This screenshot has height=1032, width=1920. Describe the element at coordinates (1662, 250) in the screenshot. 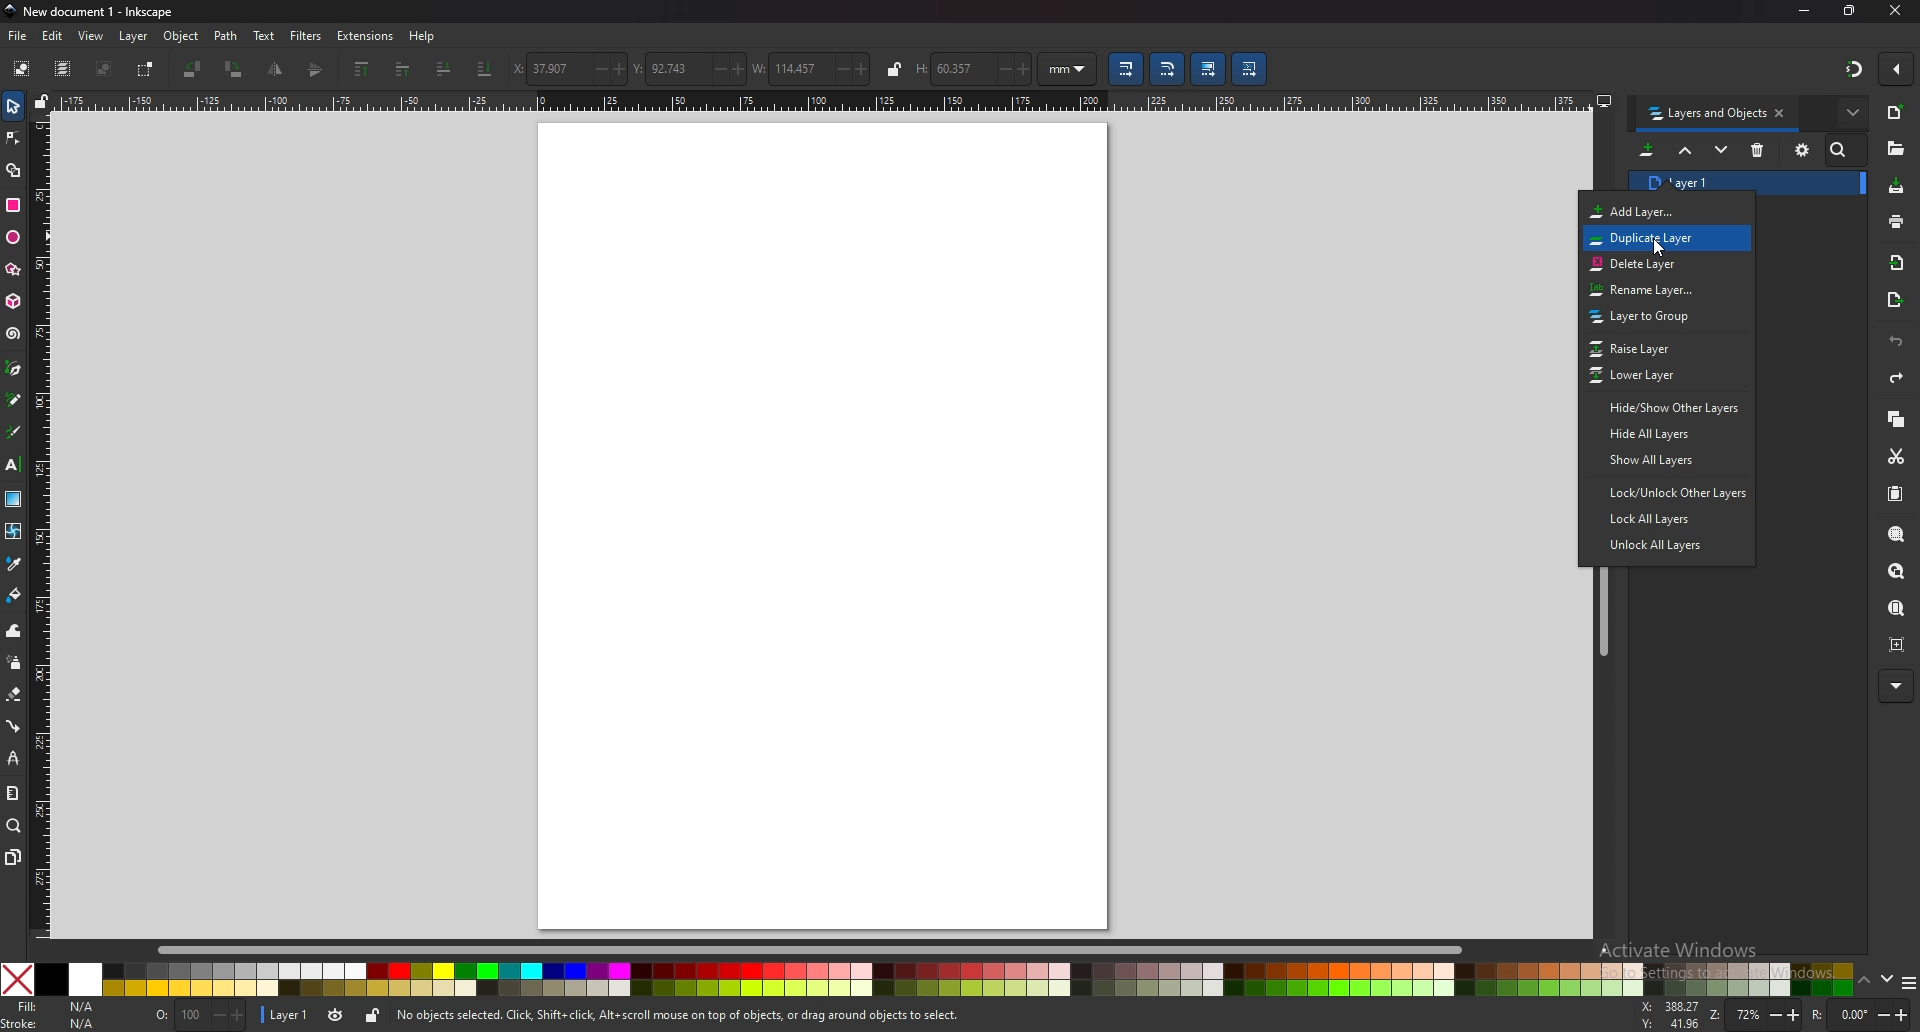

I see `cursor` at that location.